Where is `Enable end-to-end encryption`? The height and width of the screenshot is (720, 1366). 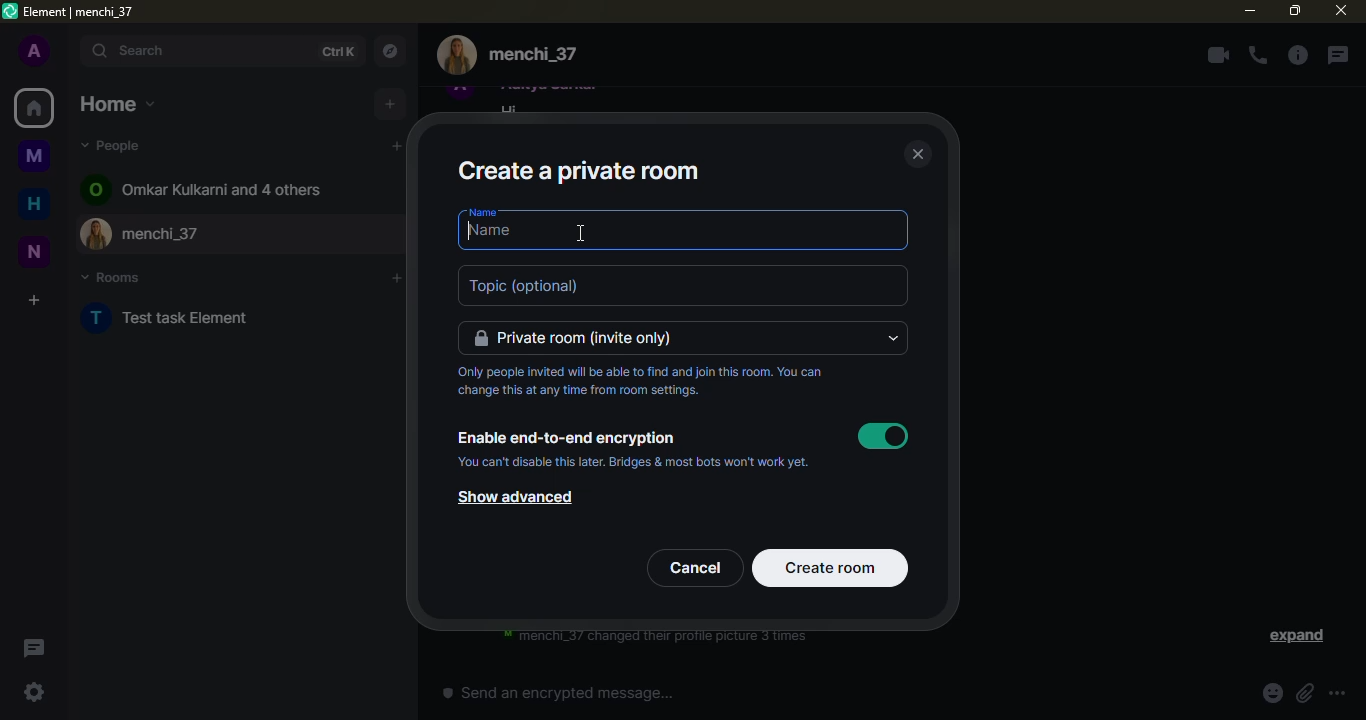
Enable end-to-end encryption is located at coordinates (570, 439).